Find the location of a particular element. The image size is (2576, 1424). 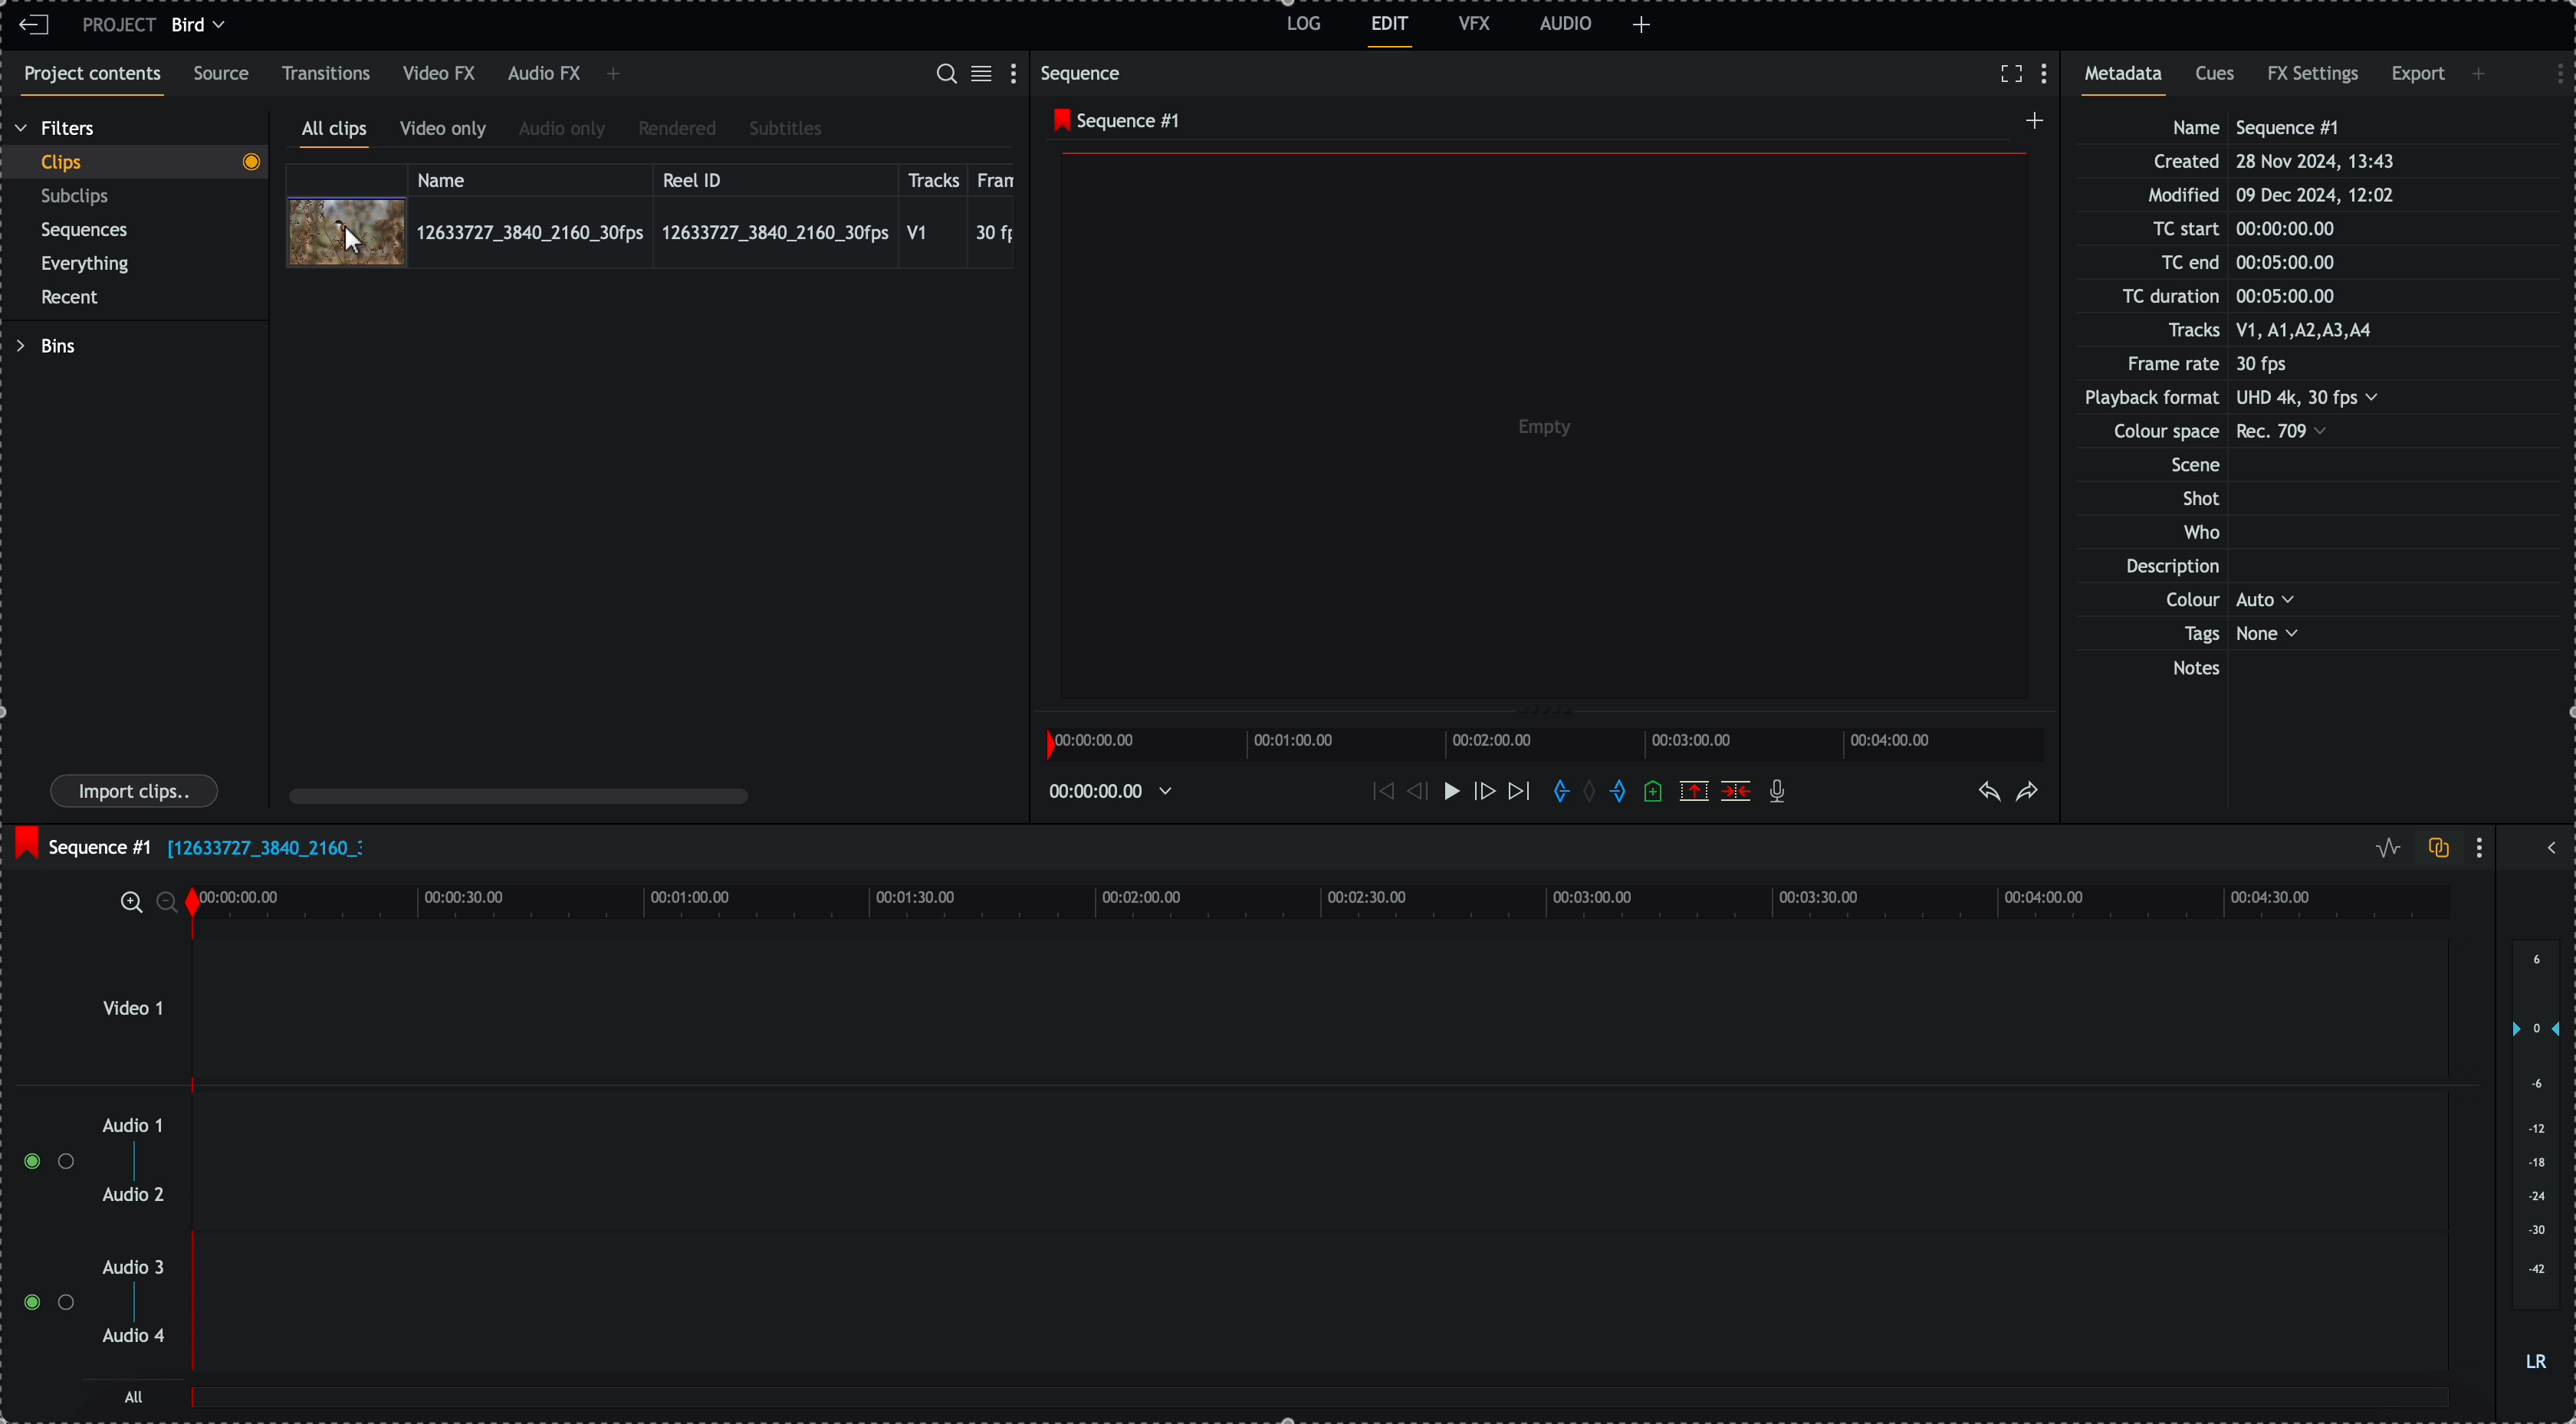

show/hide full audio mix is located at coordinates (2549, 845).